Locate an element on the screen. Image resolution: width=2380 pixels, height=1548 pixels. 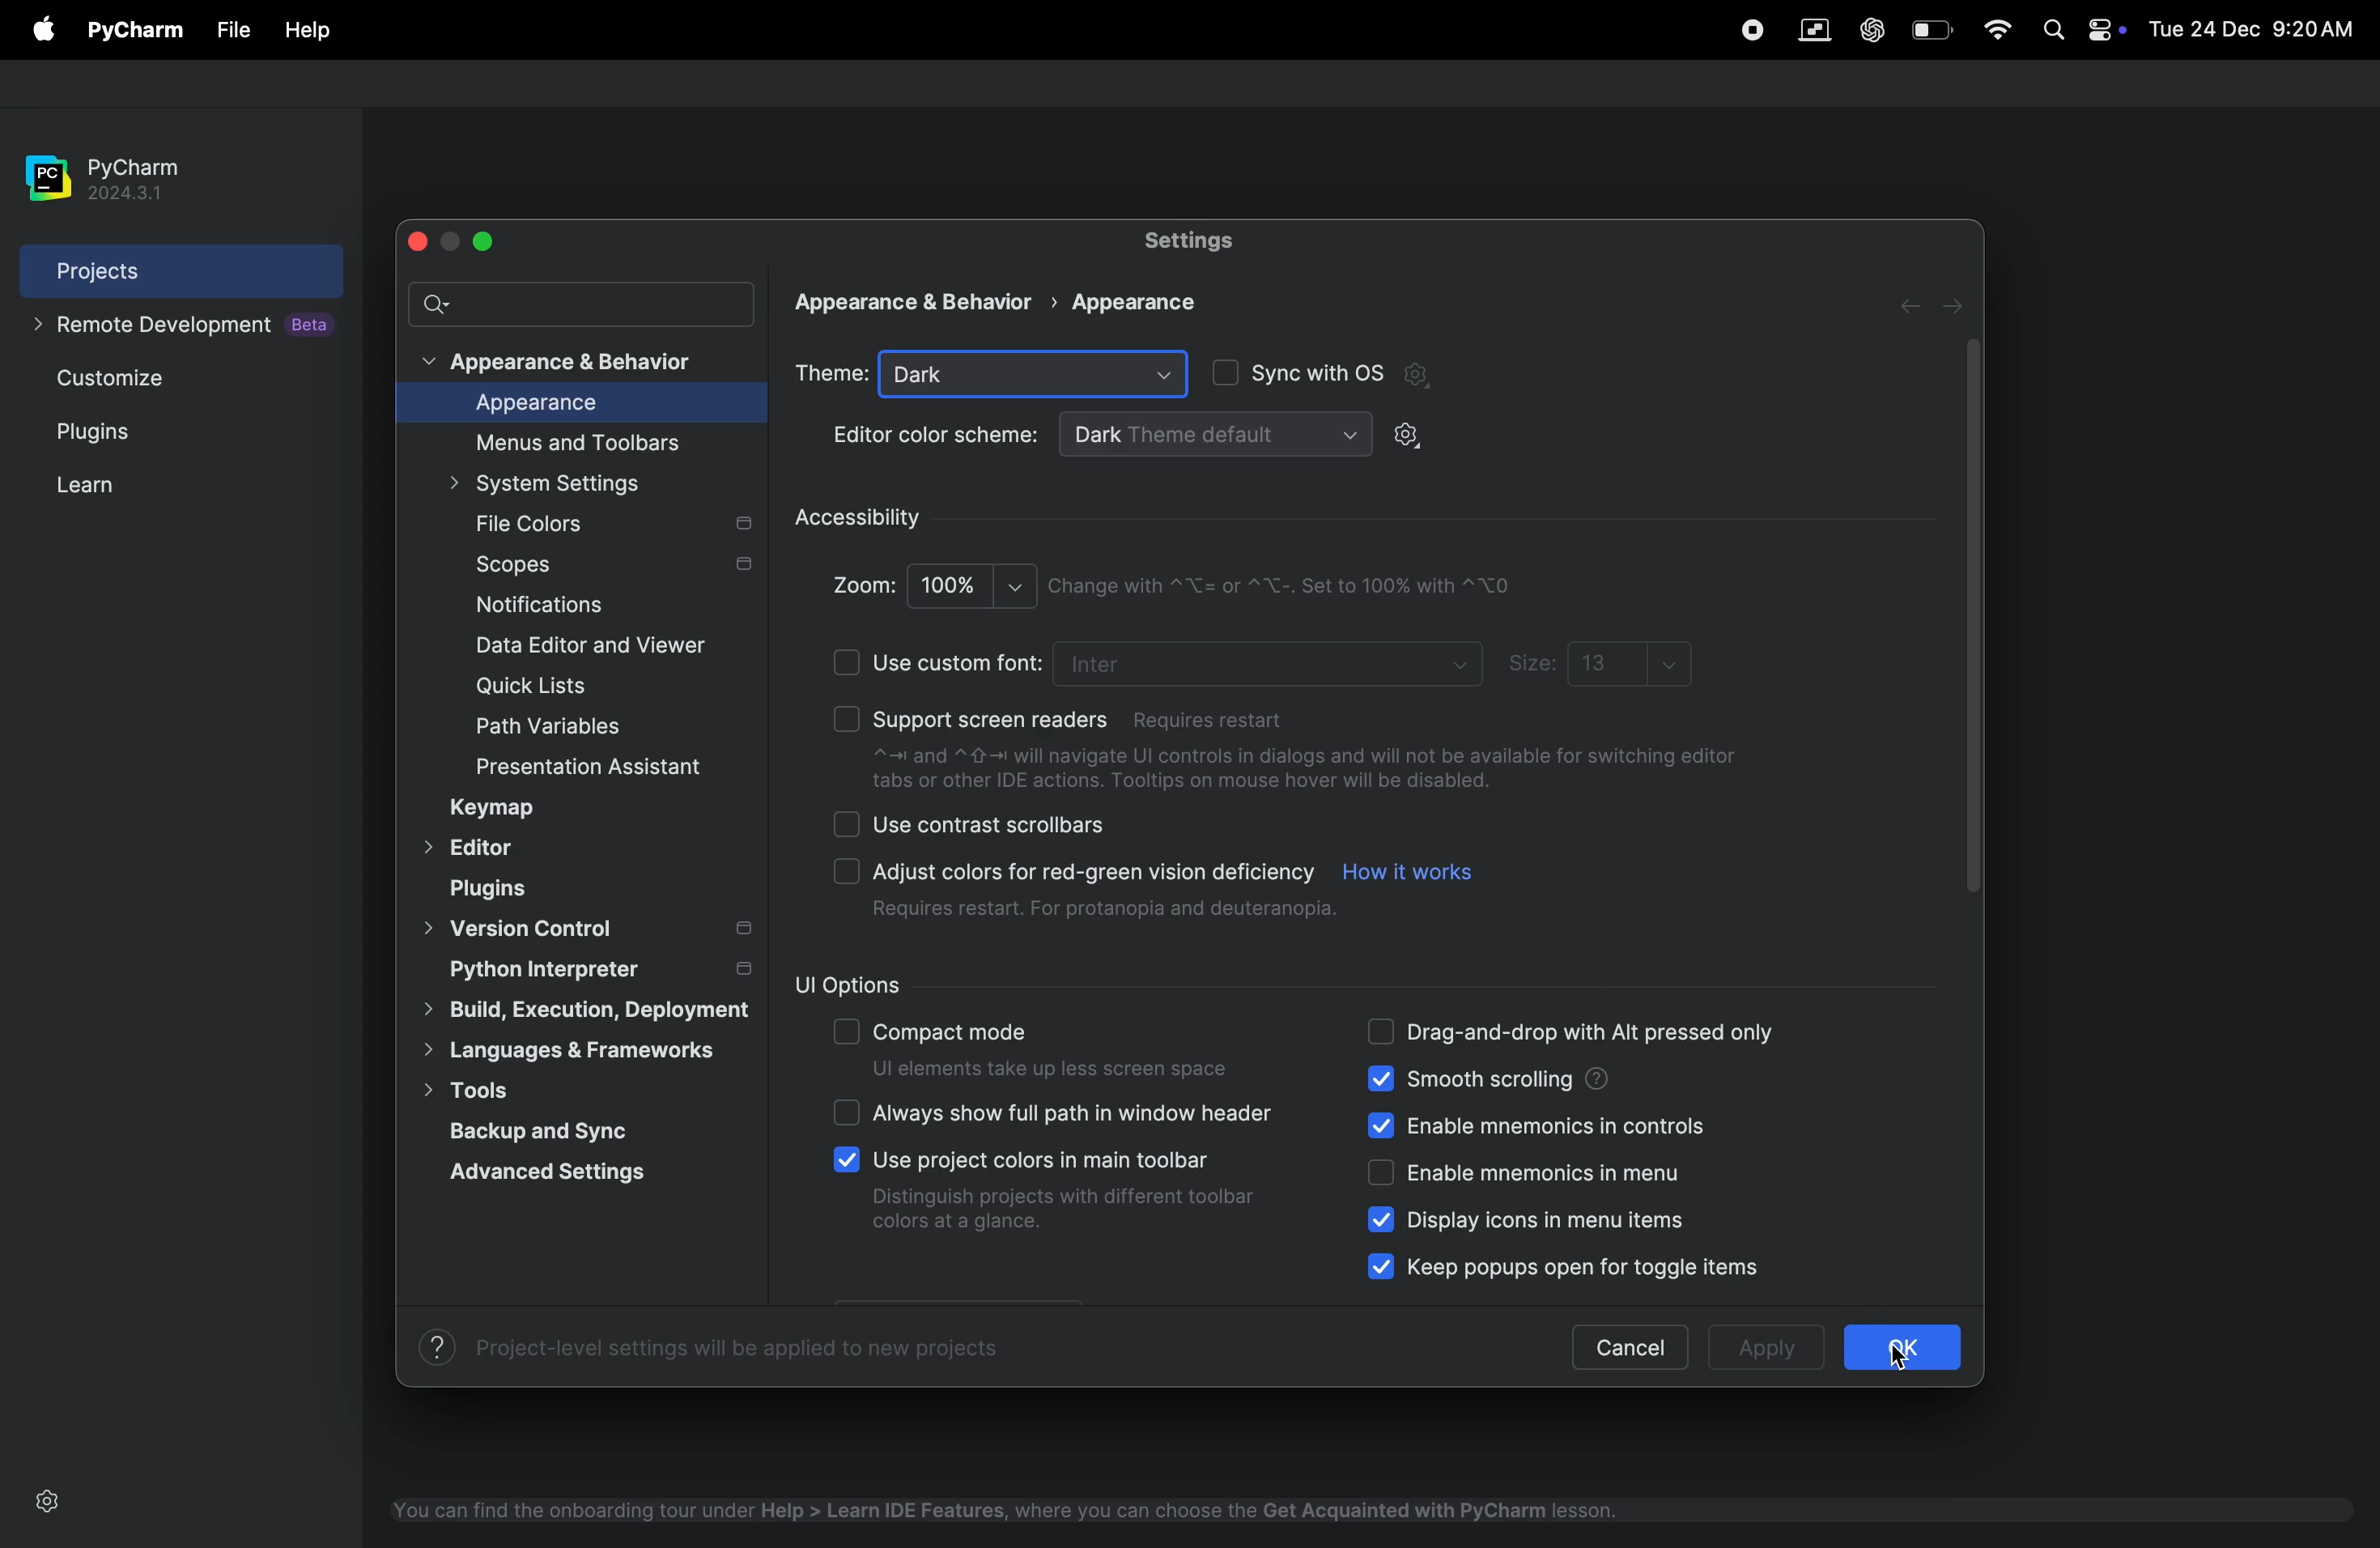
compact mode is located at coordinates (1054, 1053).